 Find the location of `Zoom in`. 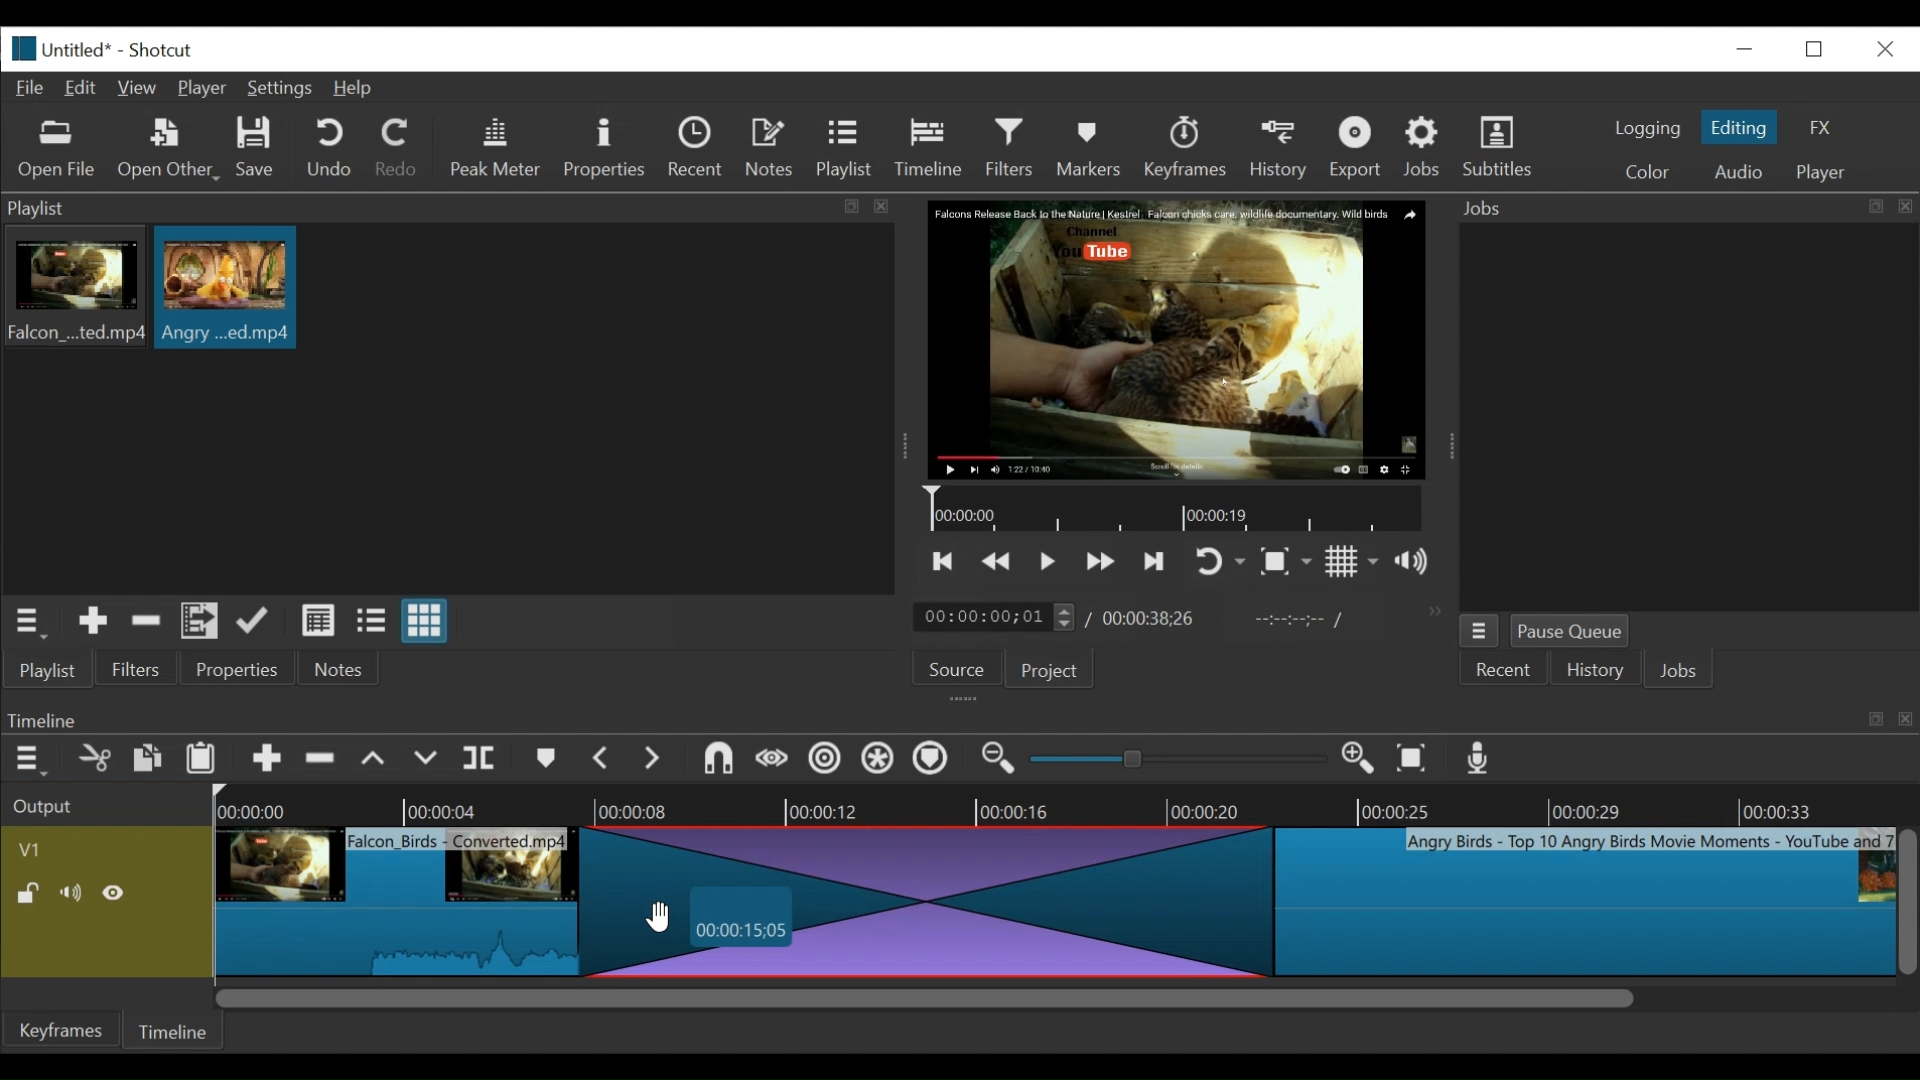

Zoom in is located at coordinates (1361, 760).